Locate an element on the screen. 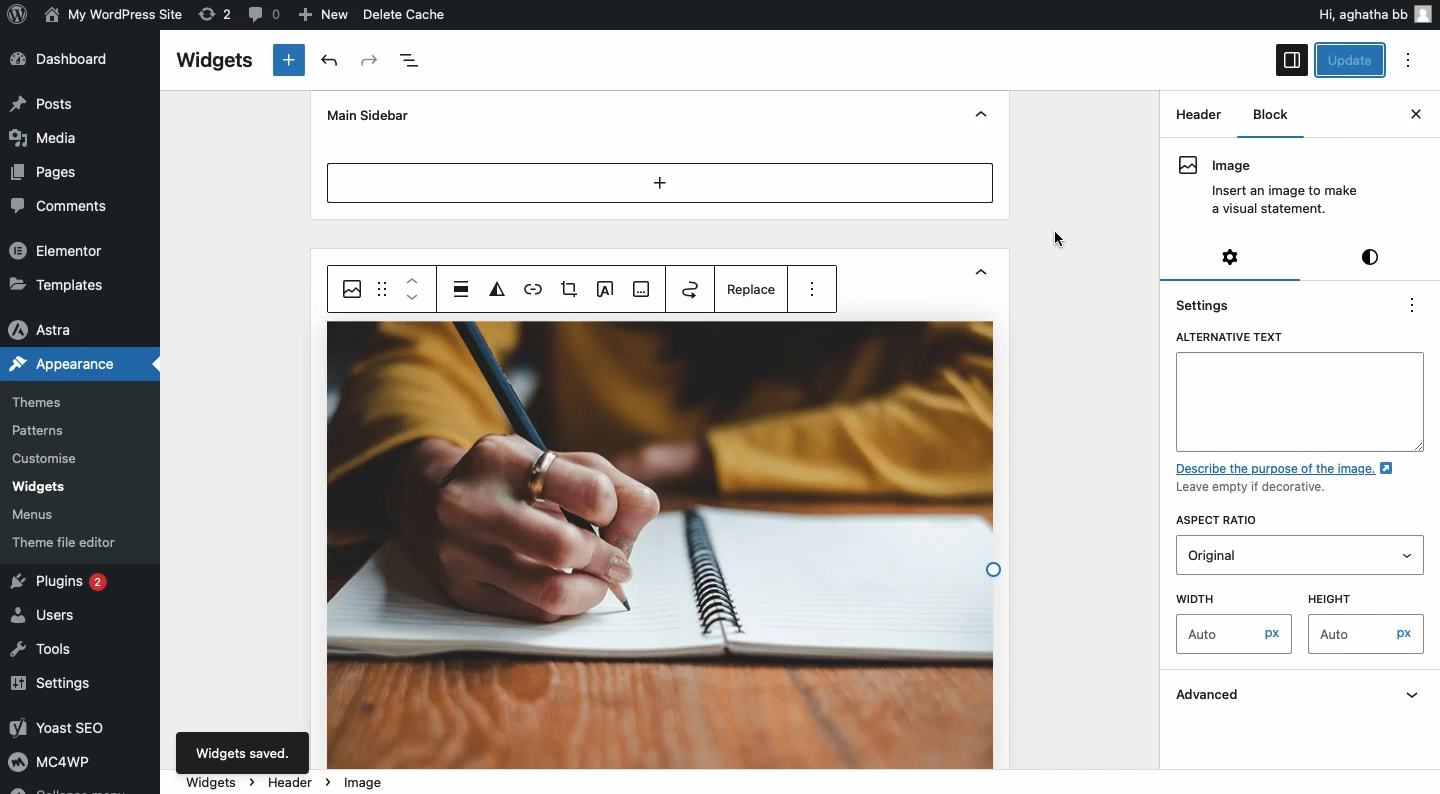 This screenshot has height=794, width=1440. Posts is located at coordinates (44, 103).